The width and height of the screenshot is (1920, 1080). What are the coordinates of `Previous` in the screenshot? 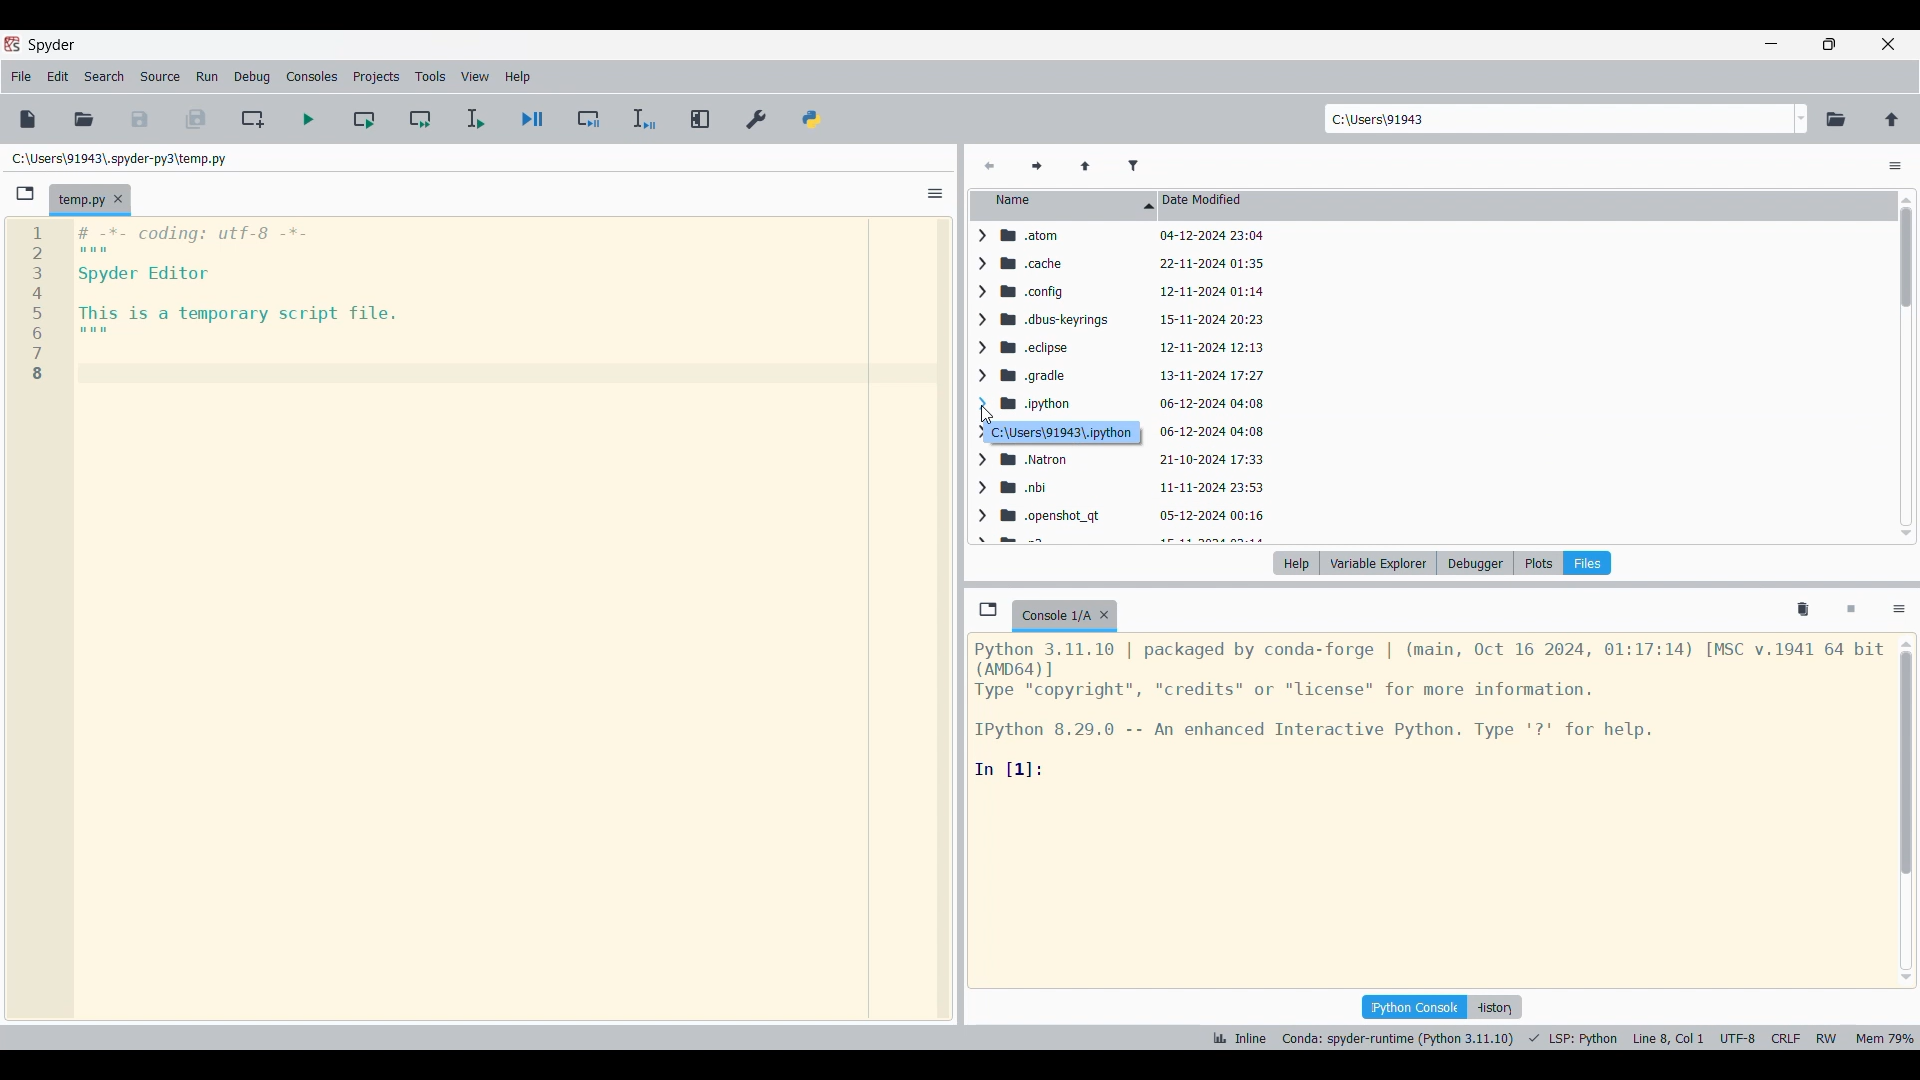 It's located at (989, 167).